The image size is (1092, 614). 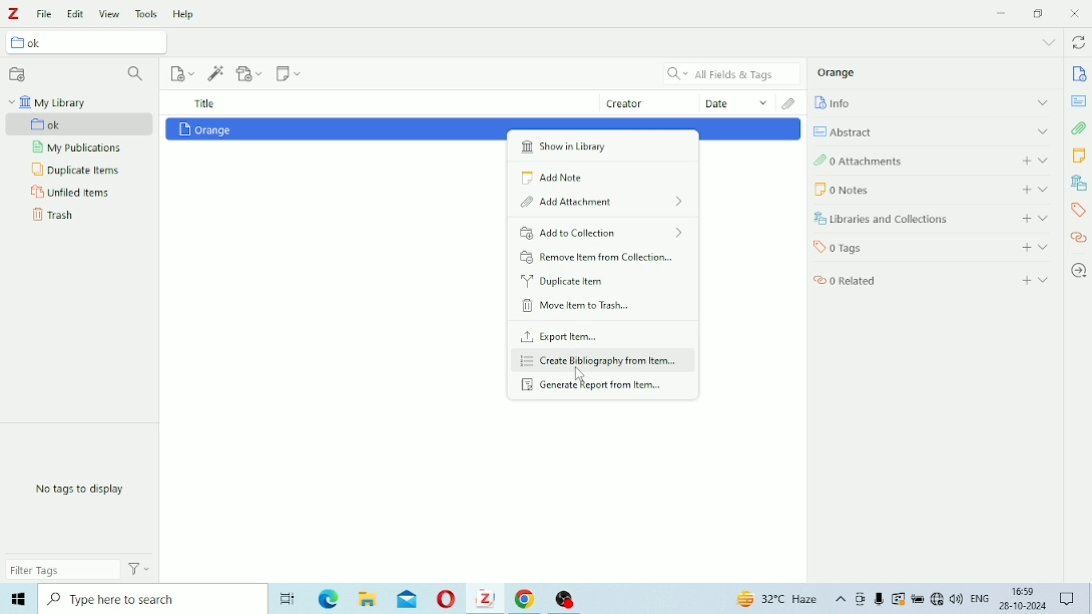 What do you see at coordinates (1001, 13) in the screenshot?
I see `Minimize` at bounding box center [1001, 13].